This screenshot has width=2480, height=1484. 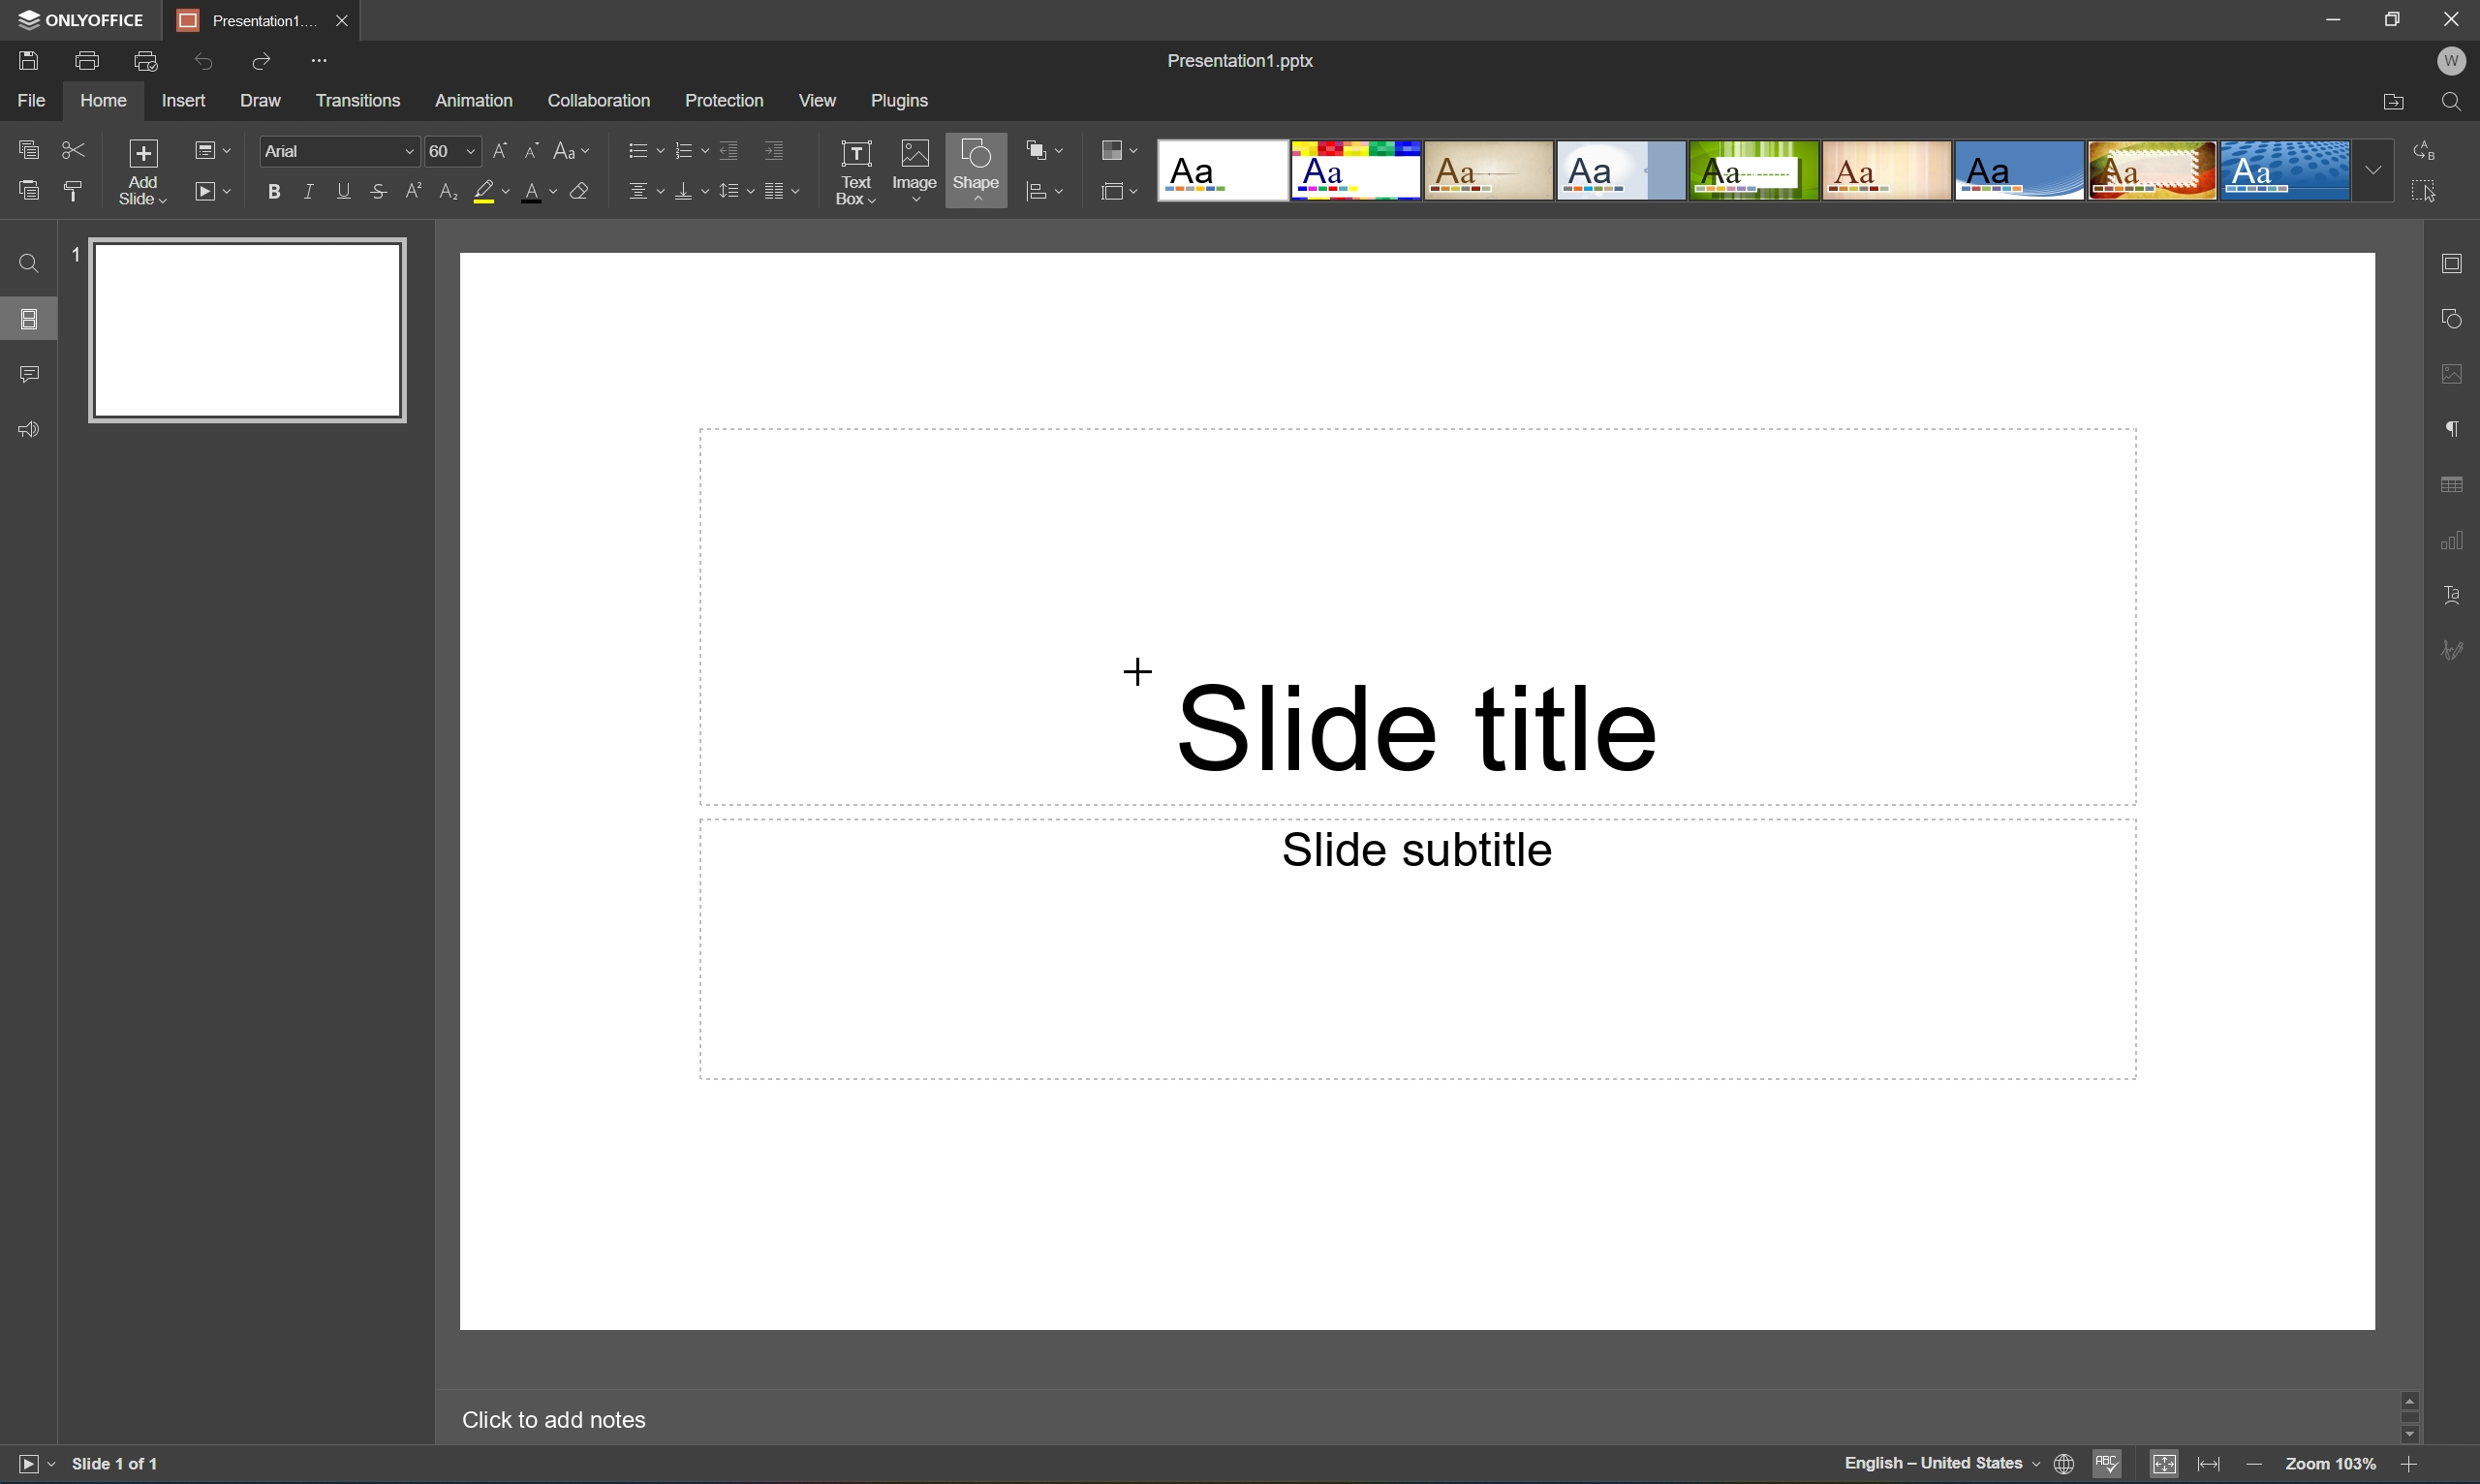 What do you see at coordinates (688, 189) in the screenshot?
I see `Vertically align` at bounding box center [688, 189].